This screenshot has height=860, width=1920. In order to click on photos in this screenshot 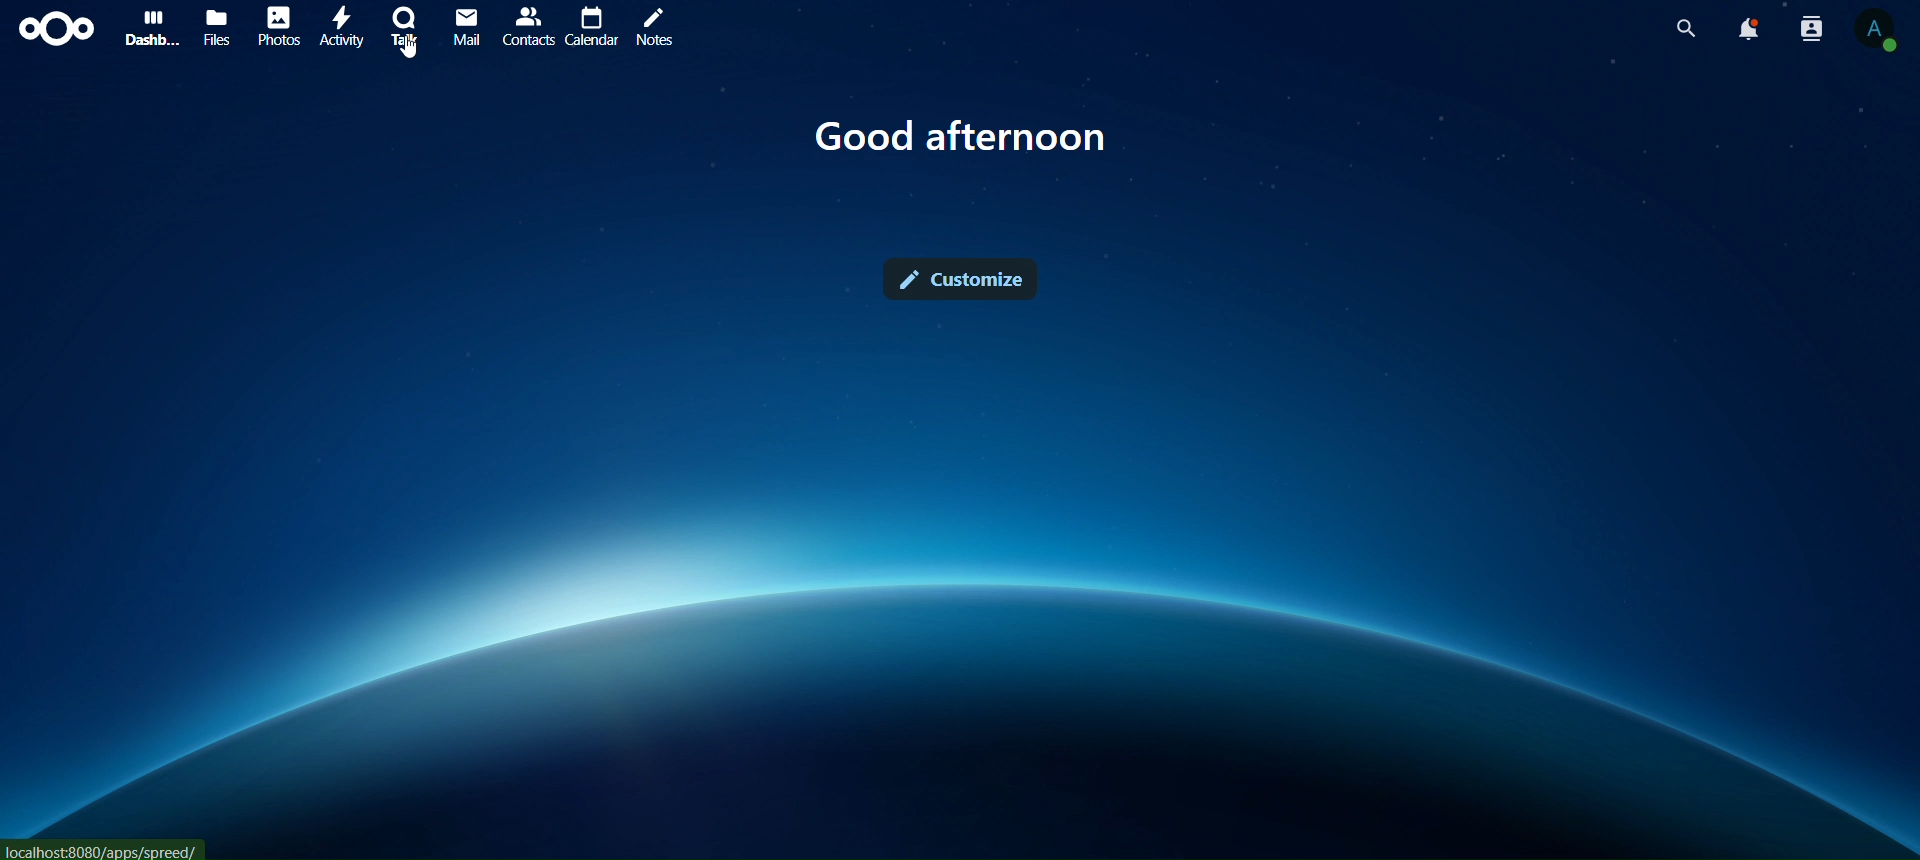, I will do `click(282, 25)`.